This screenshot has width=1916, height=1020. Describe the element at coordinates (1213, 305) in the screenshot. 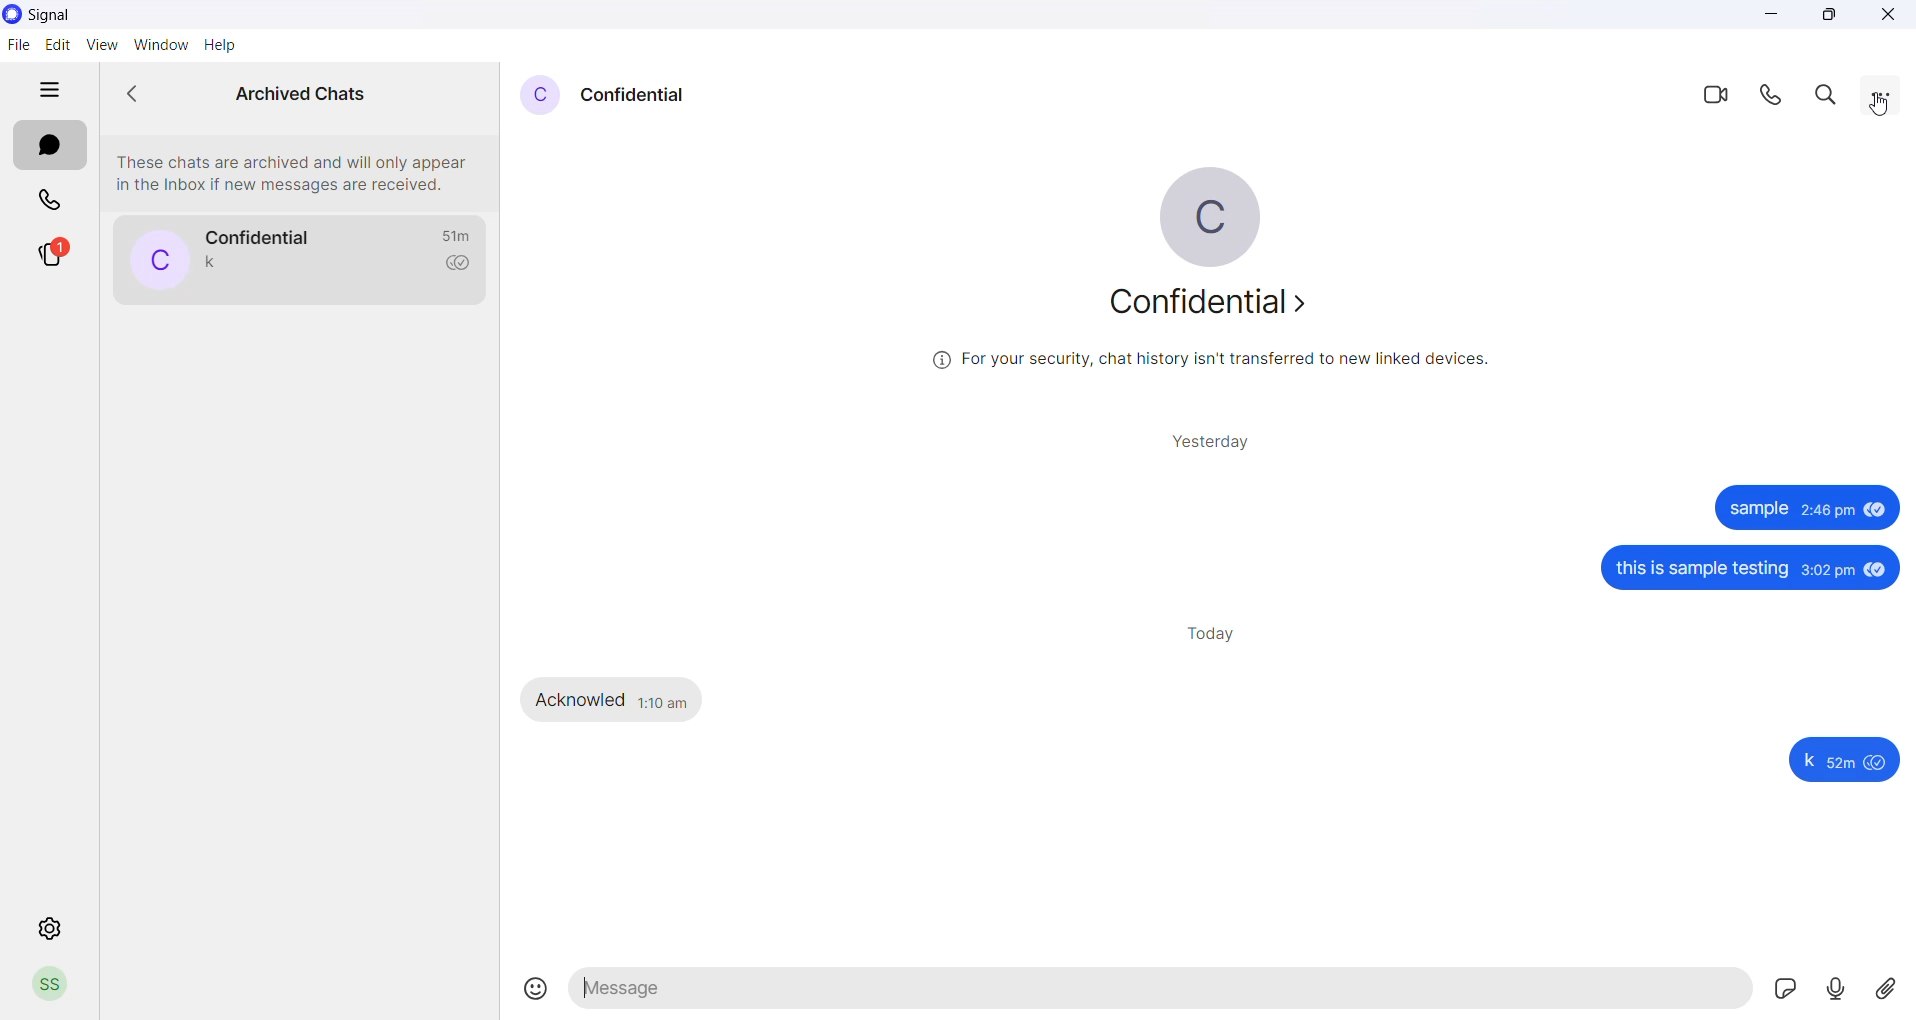

I see `about contact` at that location.